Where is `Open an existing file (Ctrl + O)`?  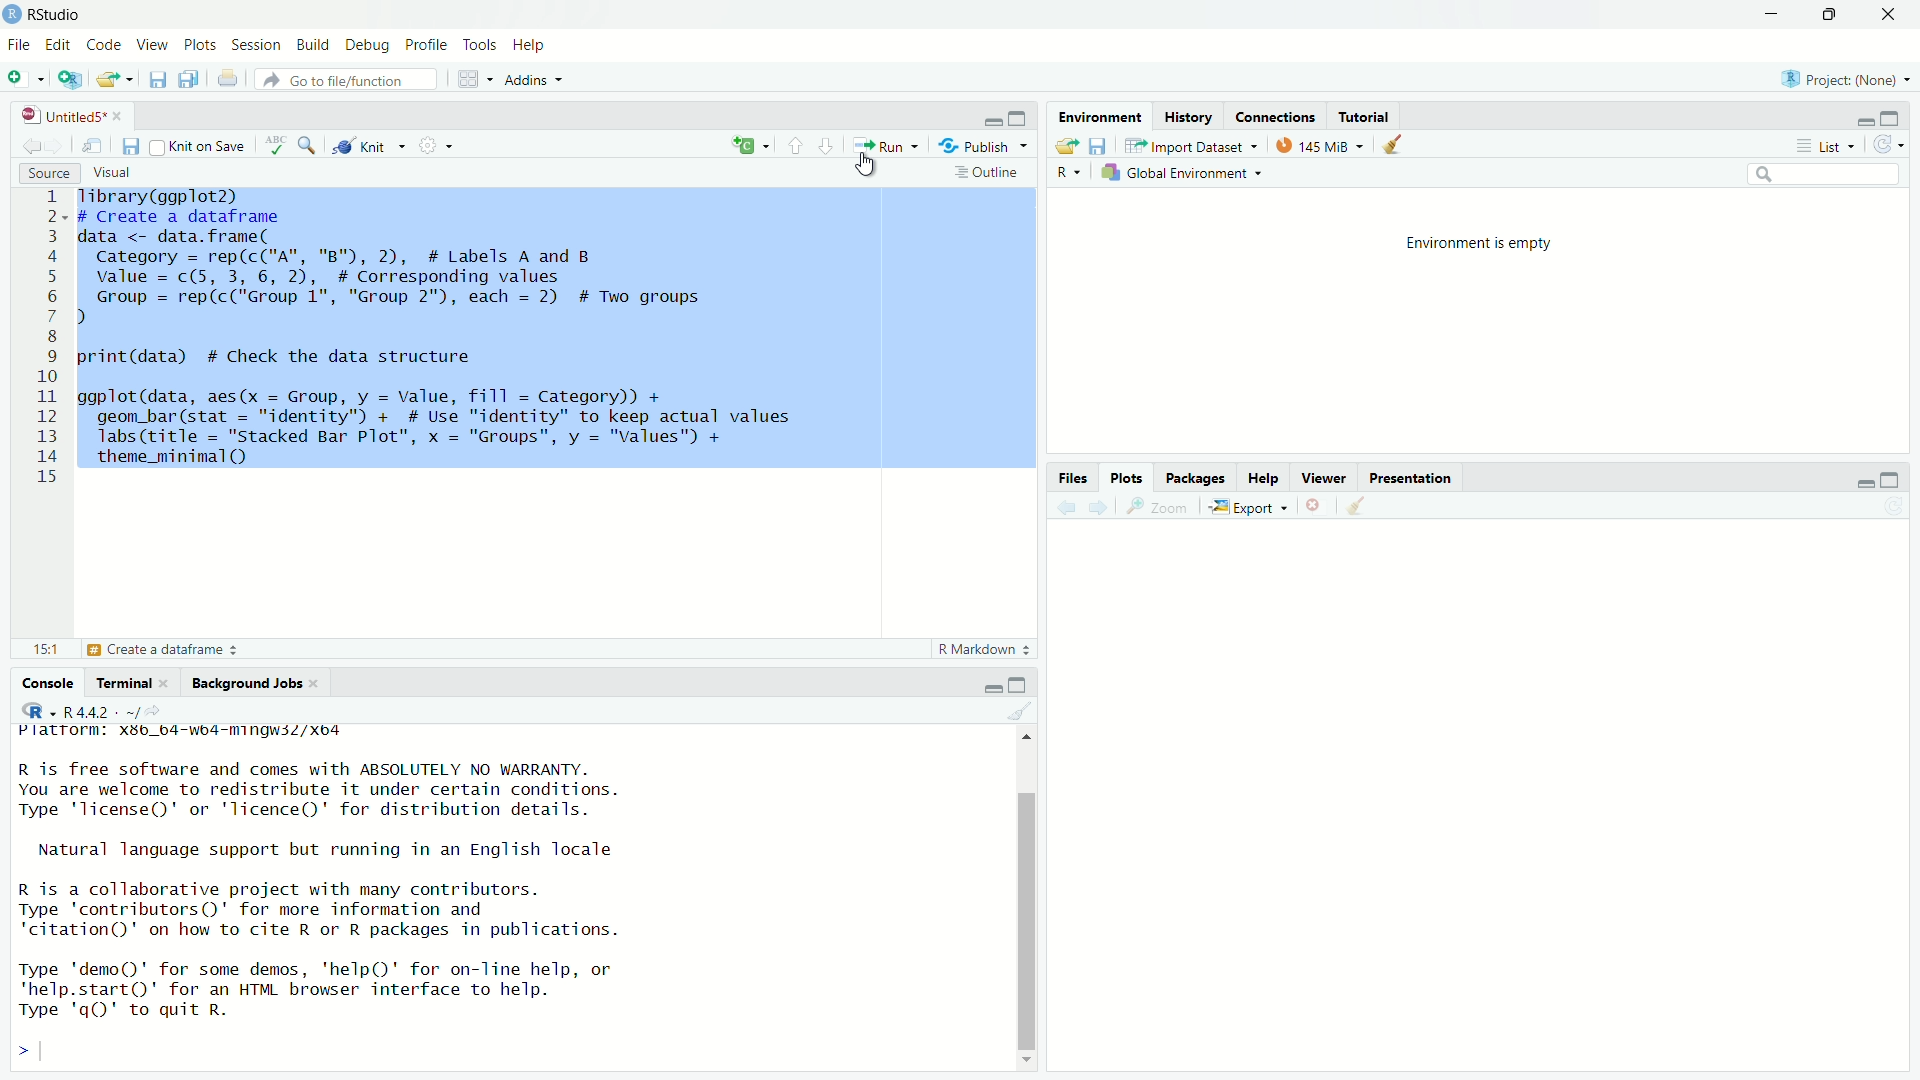
Open an existing file (Ctrl + O) is located at coordinates (115, 78).